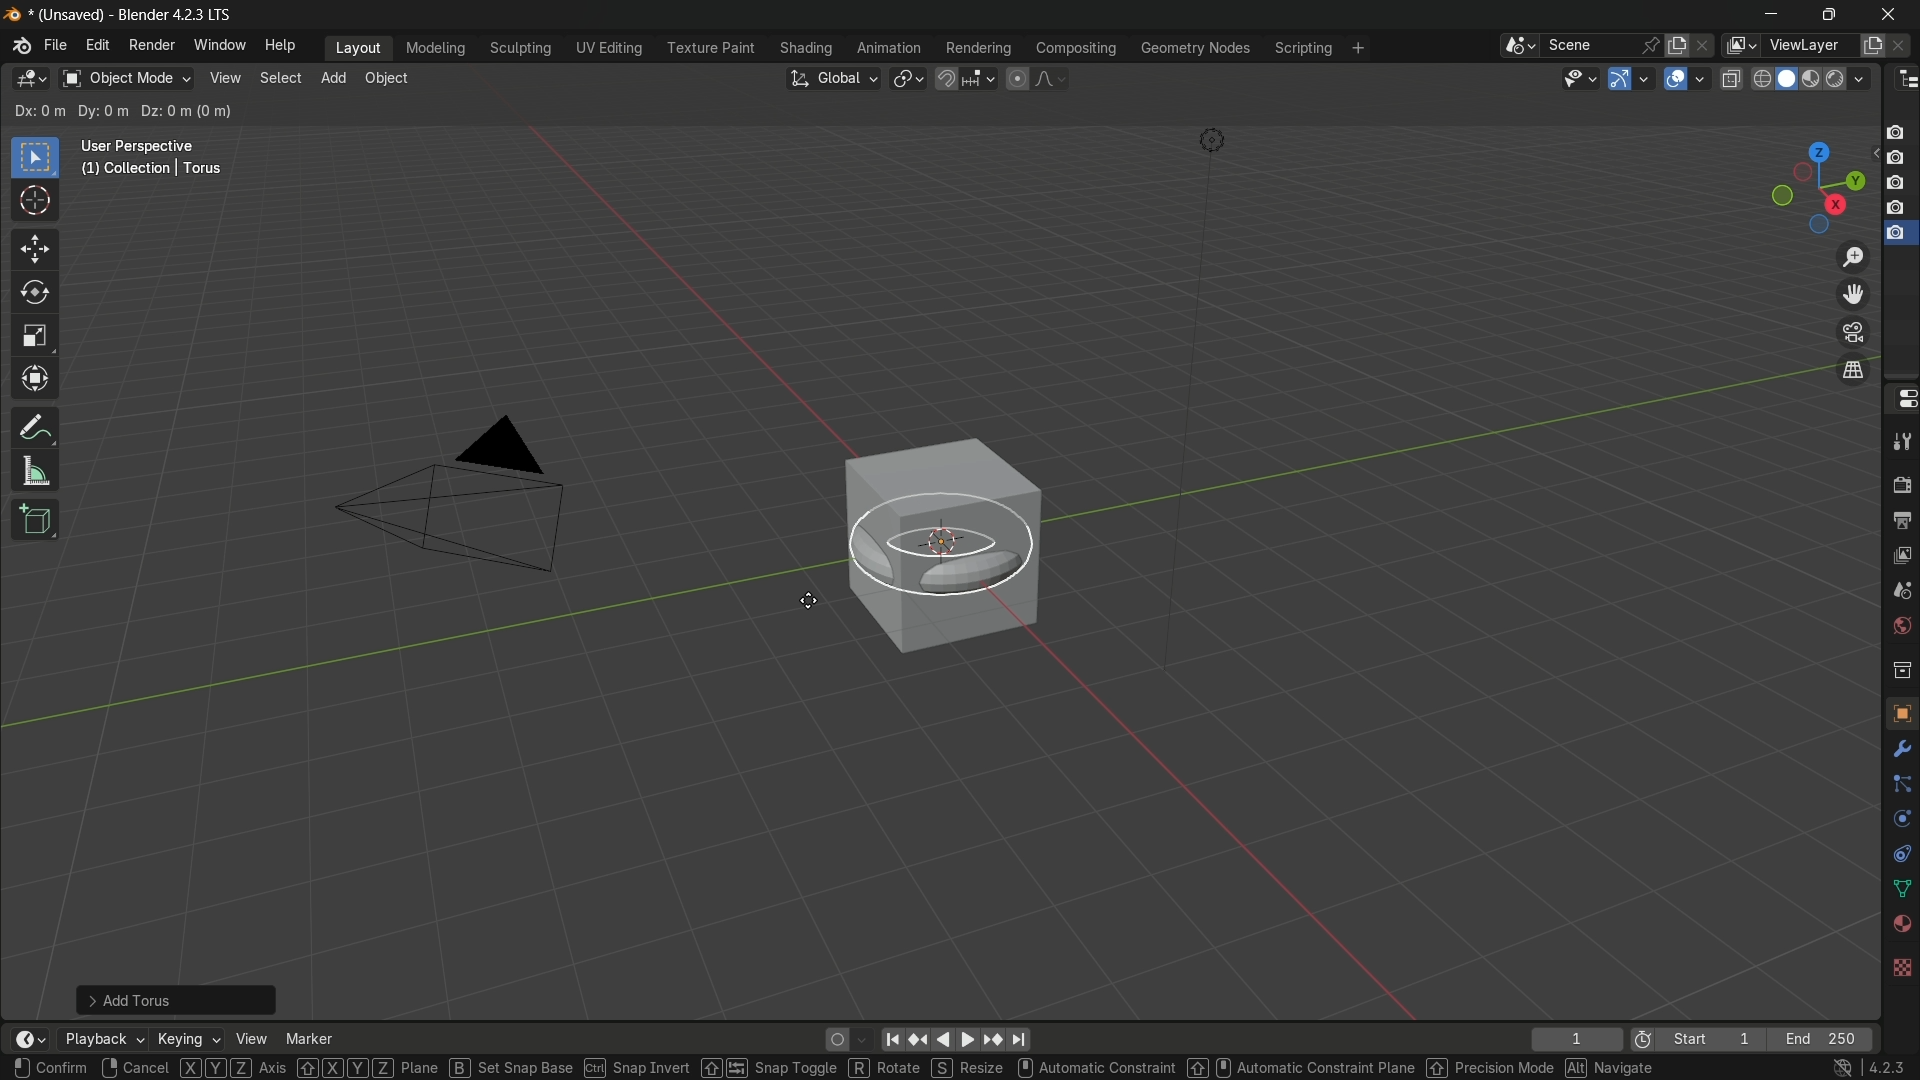 The width and height of the screenshot is (1920, 1080). What do you see at coordinates (969, 1068) in the screenshot?
I see `Resize` at bounding box center [969, 1068].